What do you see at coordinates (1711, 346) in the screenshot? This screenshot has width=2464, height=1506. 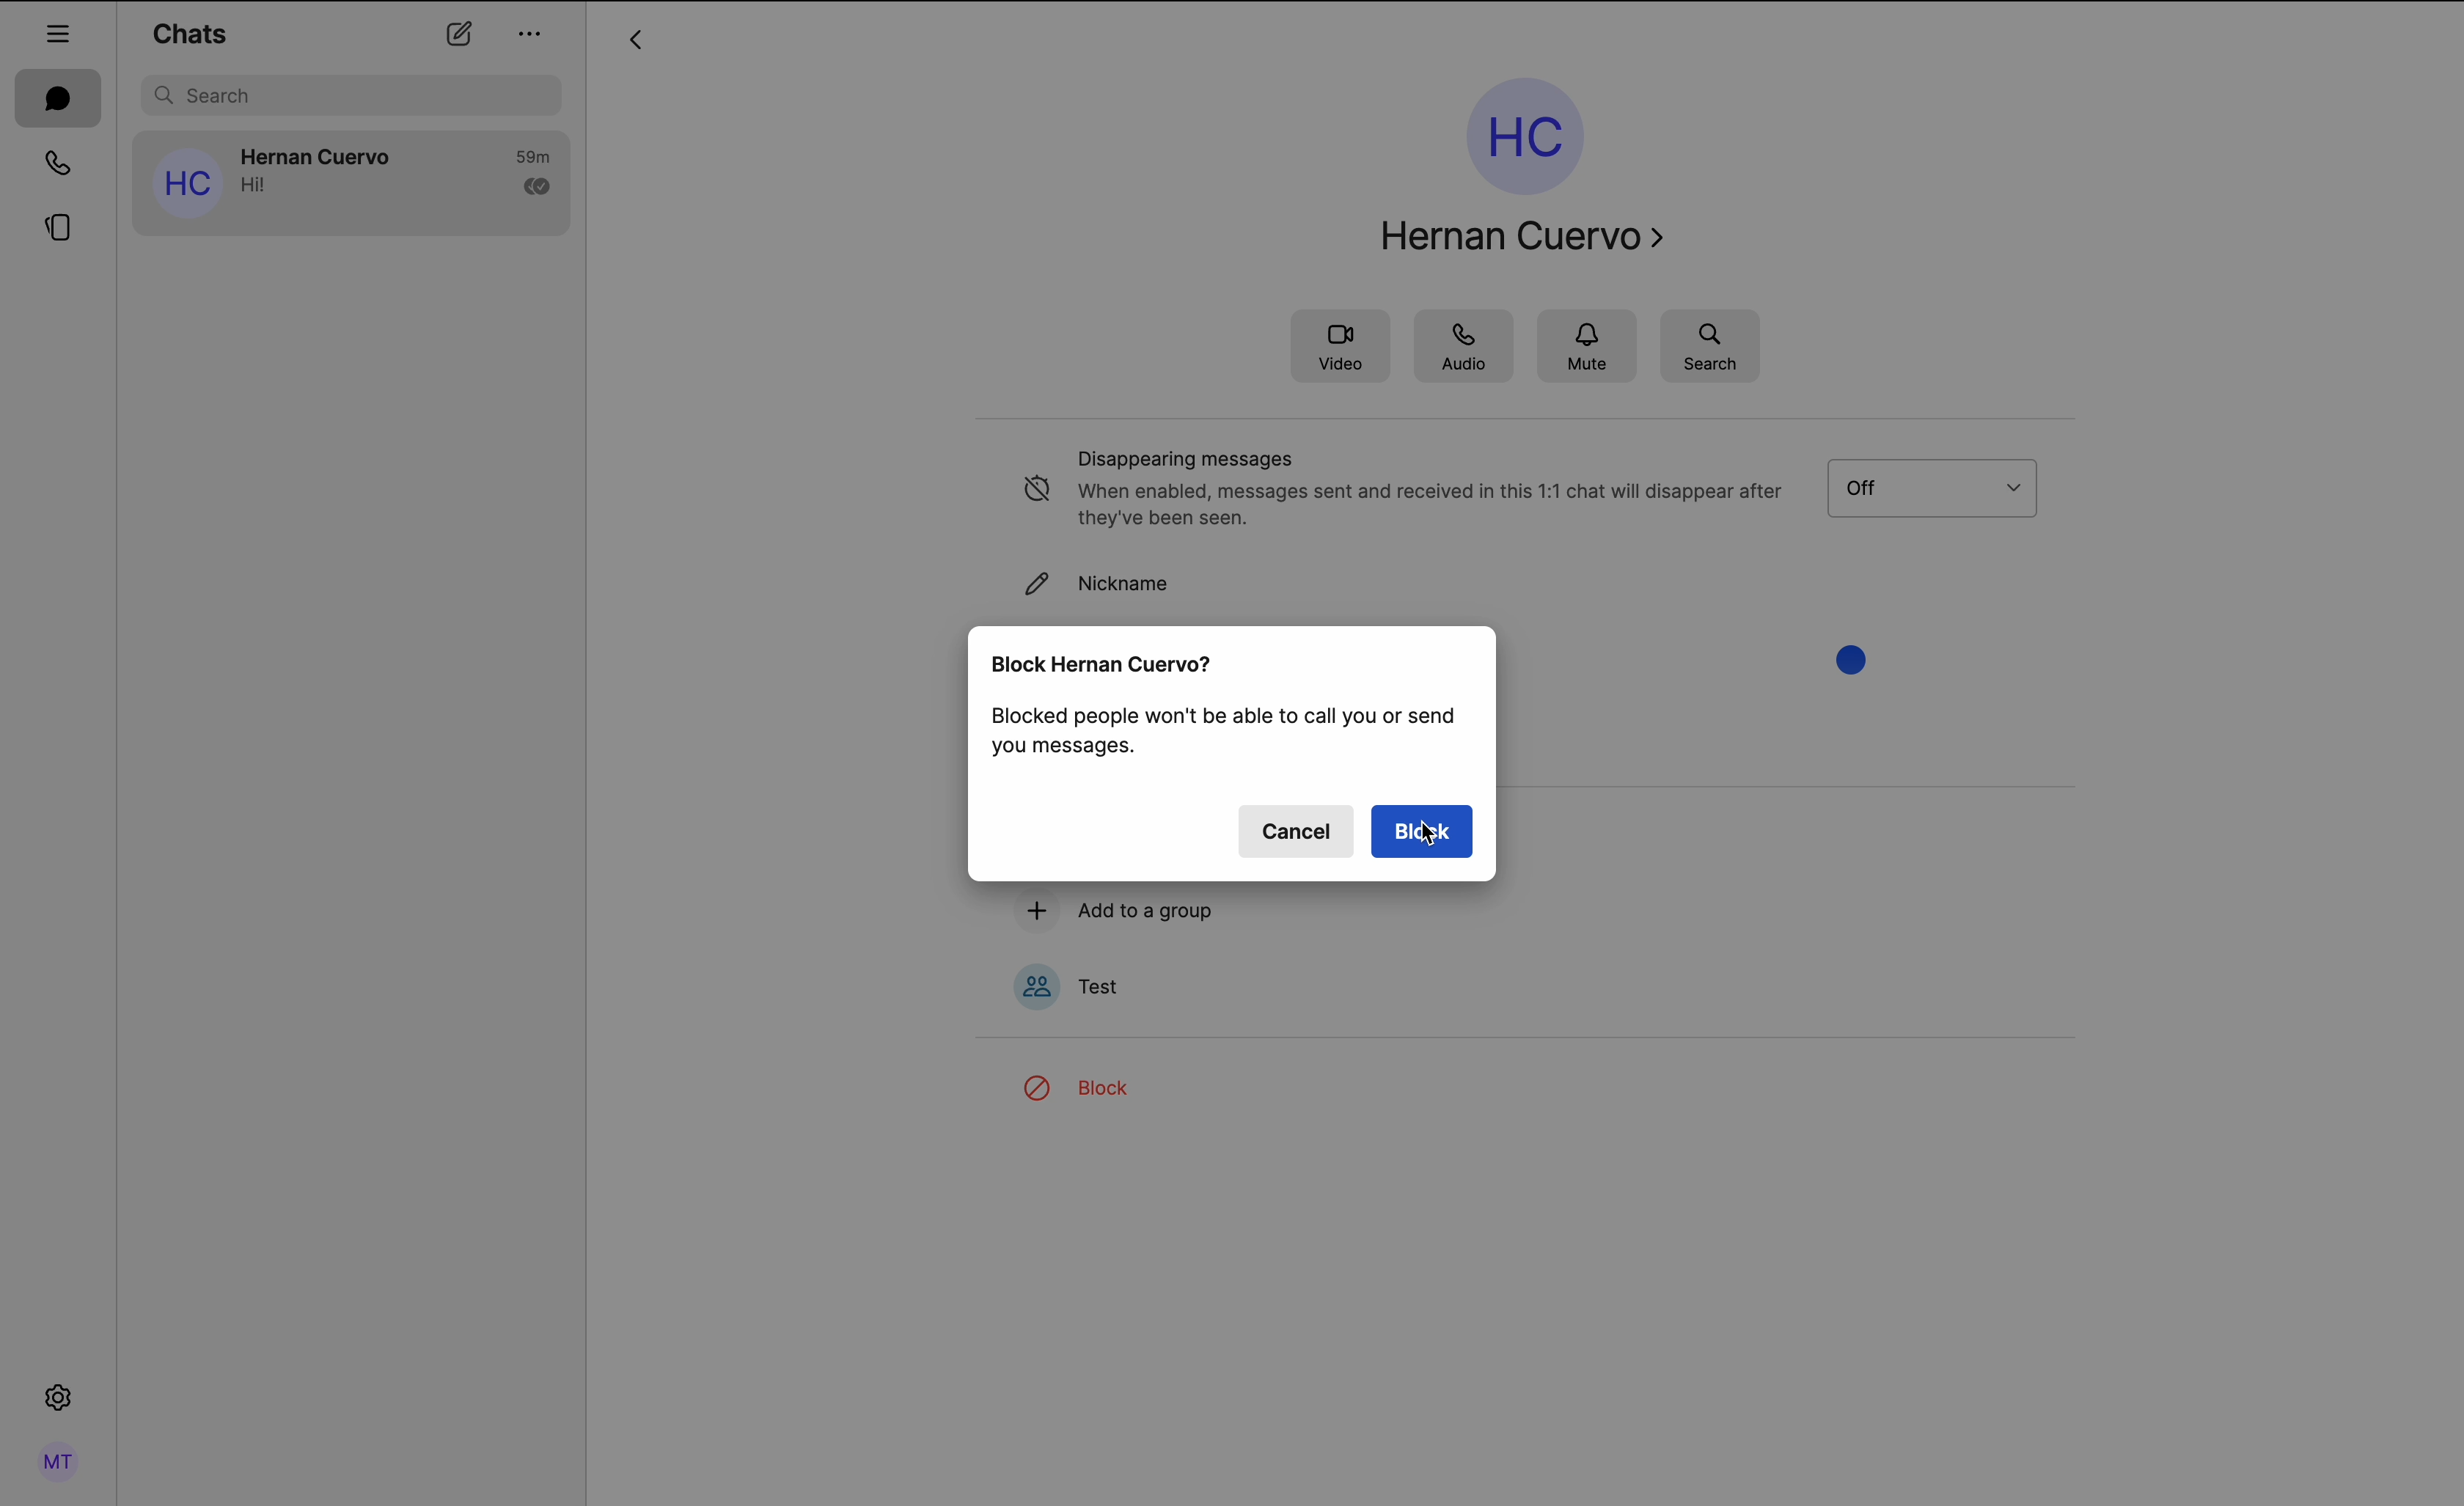 I see `search` at bounding box center [1711, 346].